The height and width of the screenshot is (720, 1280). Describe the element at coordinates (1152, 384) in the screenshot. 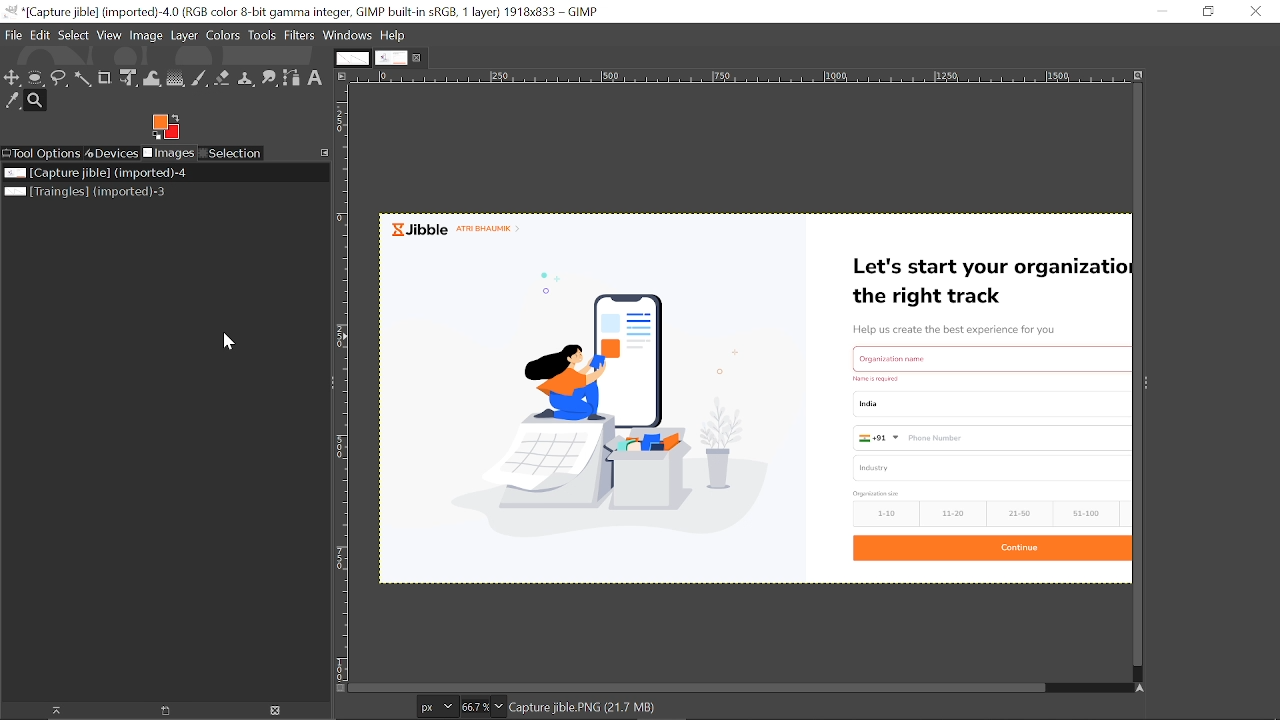

I see `Sidebar menu` at that location.